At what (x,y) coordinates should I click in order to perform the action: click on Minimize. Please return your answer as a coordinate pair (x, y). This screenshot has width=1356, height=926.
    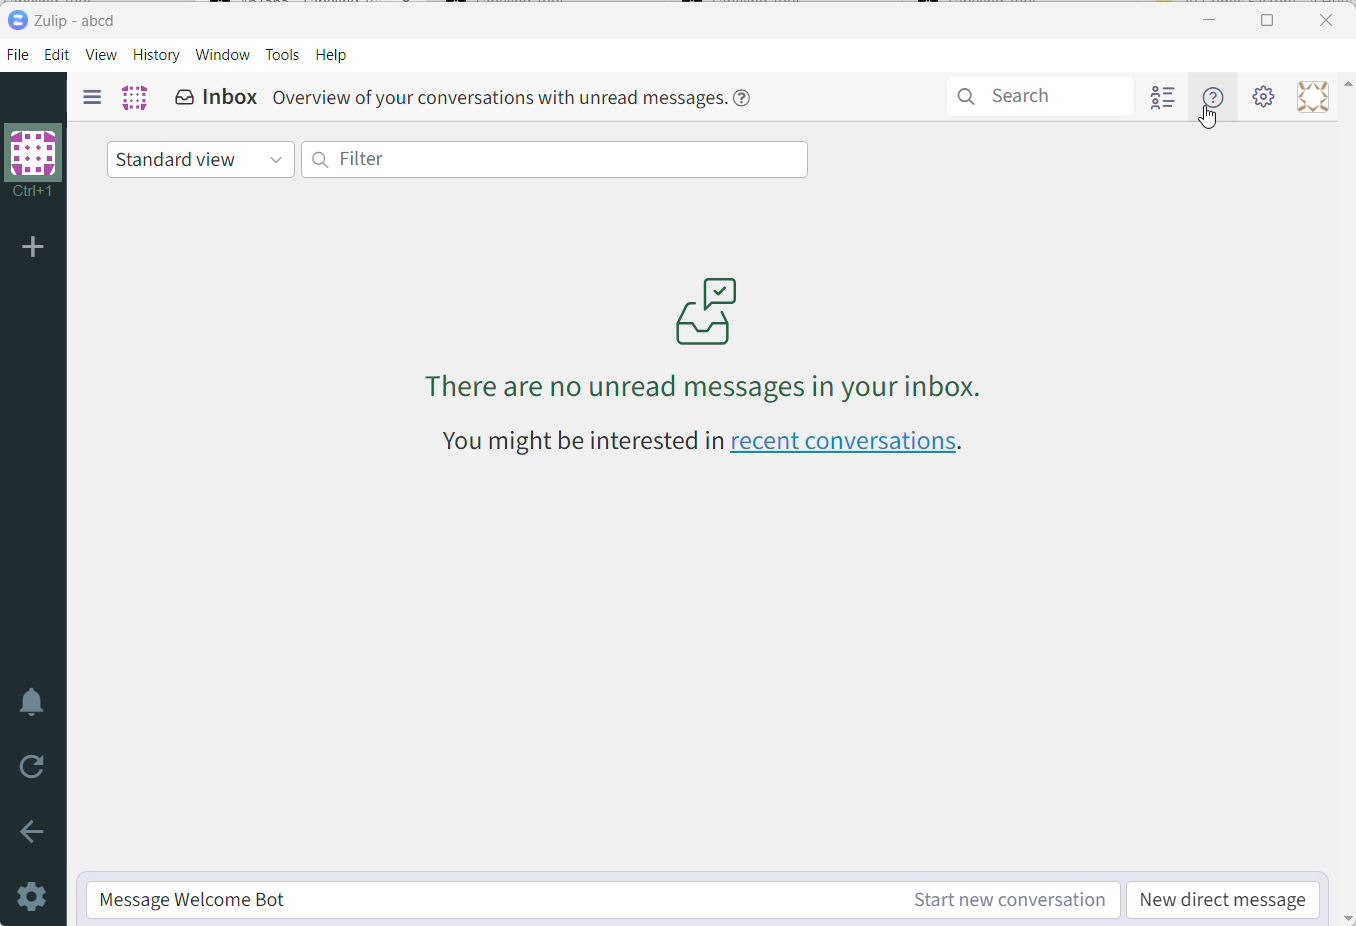
    Looking at the image, I should click on (1206, 21).